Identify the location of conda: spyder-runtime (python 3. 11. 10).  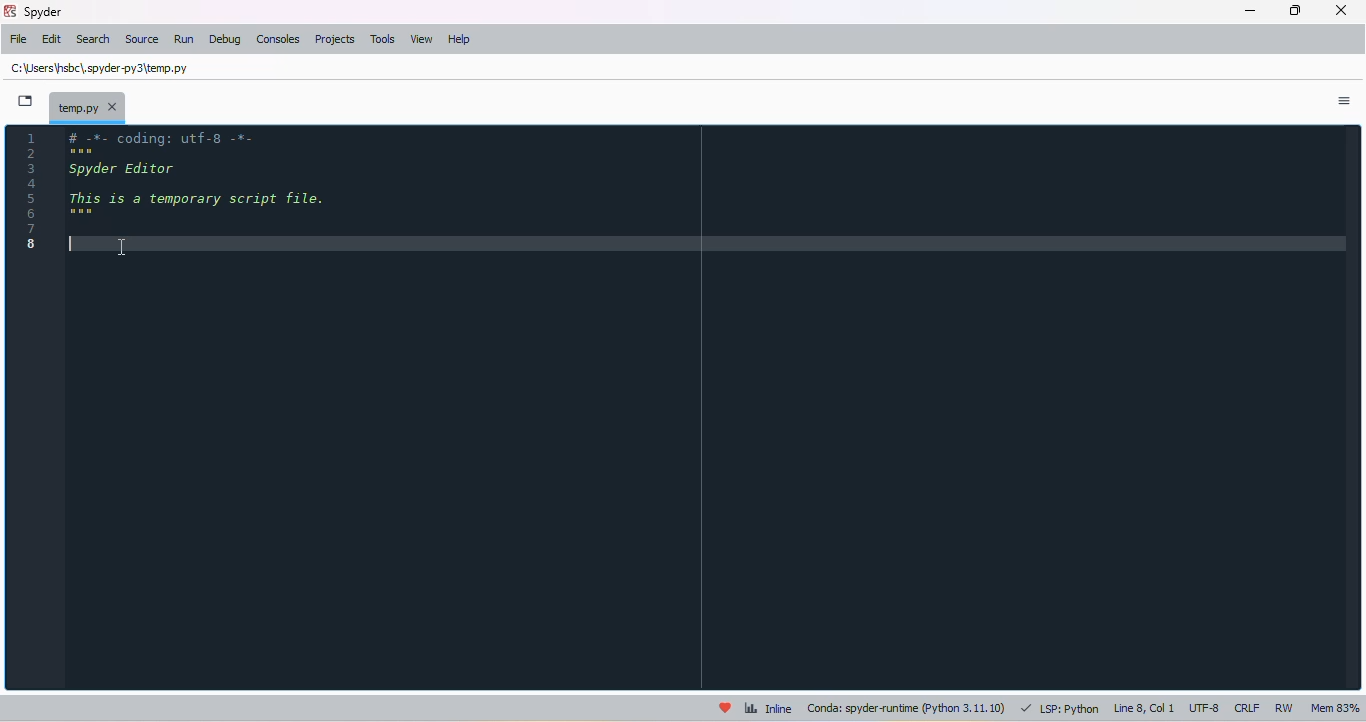
(908, 708).